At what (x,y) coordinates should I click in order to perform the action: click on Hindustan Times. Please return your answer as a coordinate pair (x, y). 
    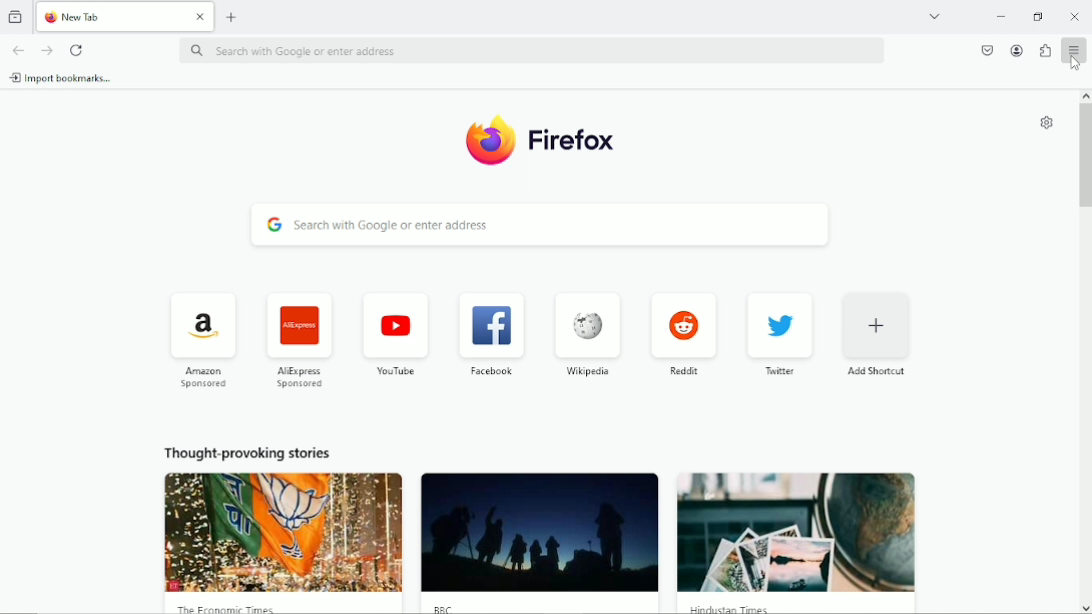
    Looking at the image, I should click on (735, 608).